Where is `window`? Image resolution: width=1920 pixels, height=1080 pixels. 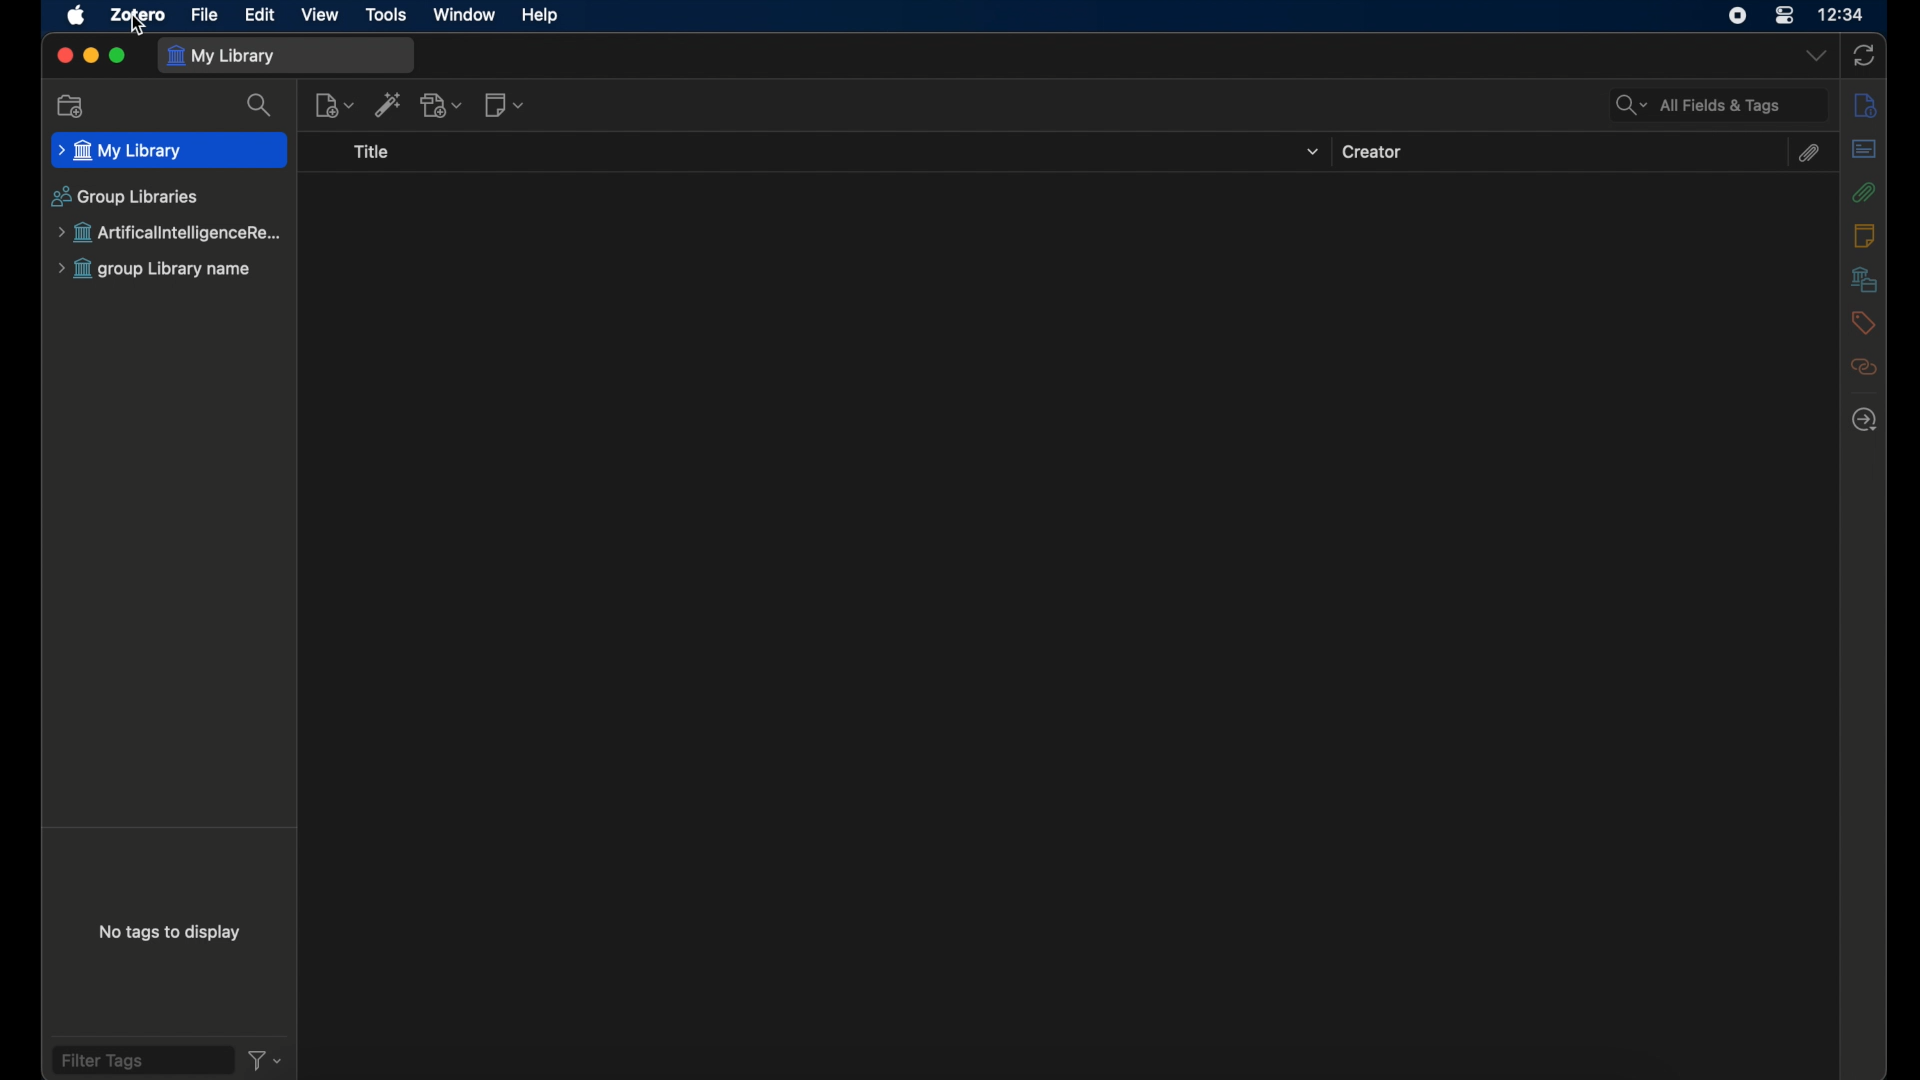
window is located at coordinates (464, 15).